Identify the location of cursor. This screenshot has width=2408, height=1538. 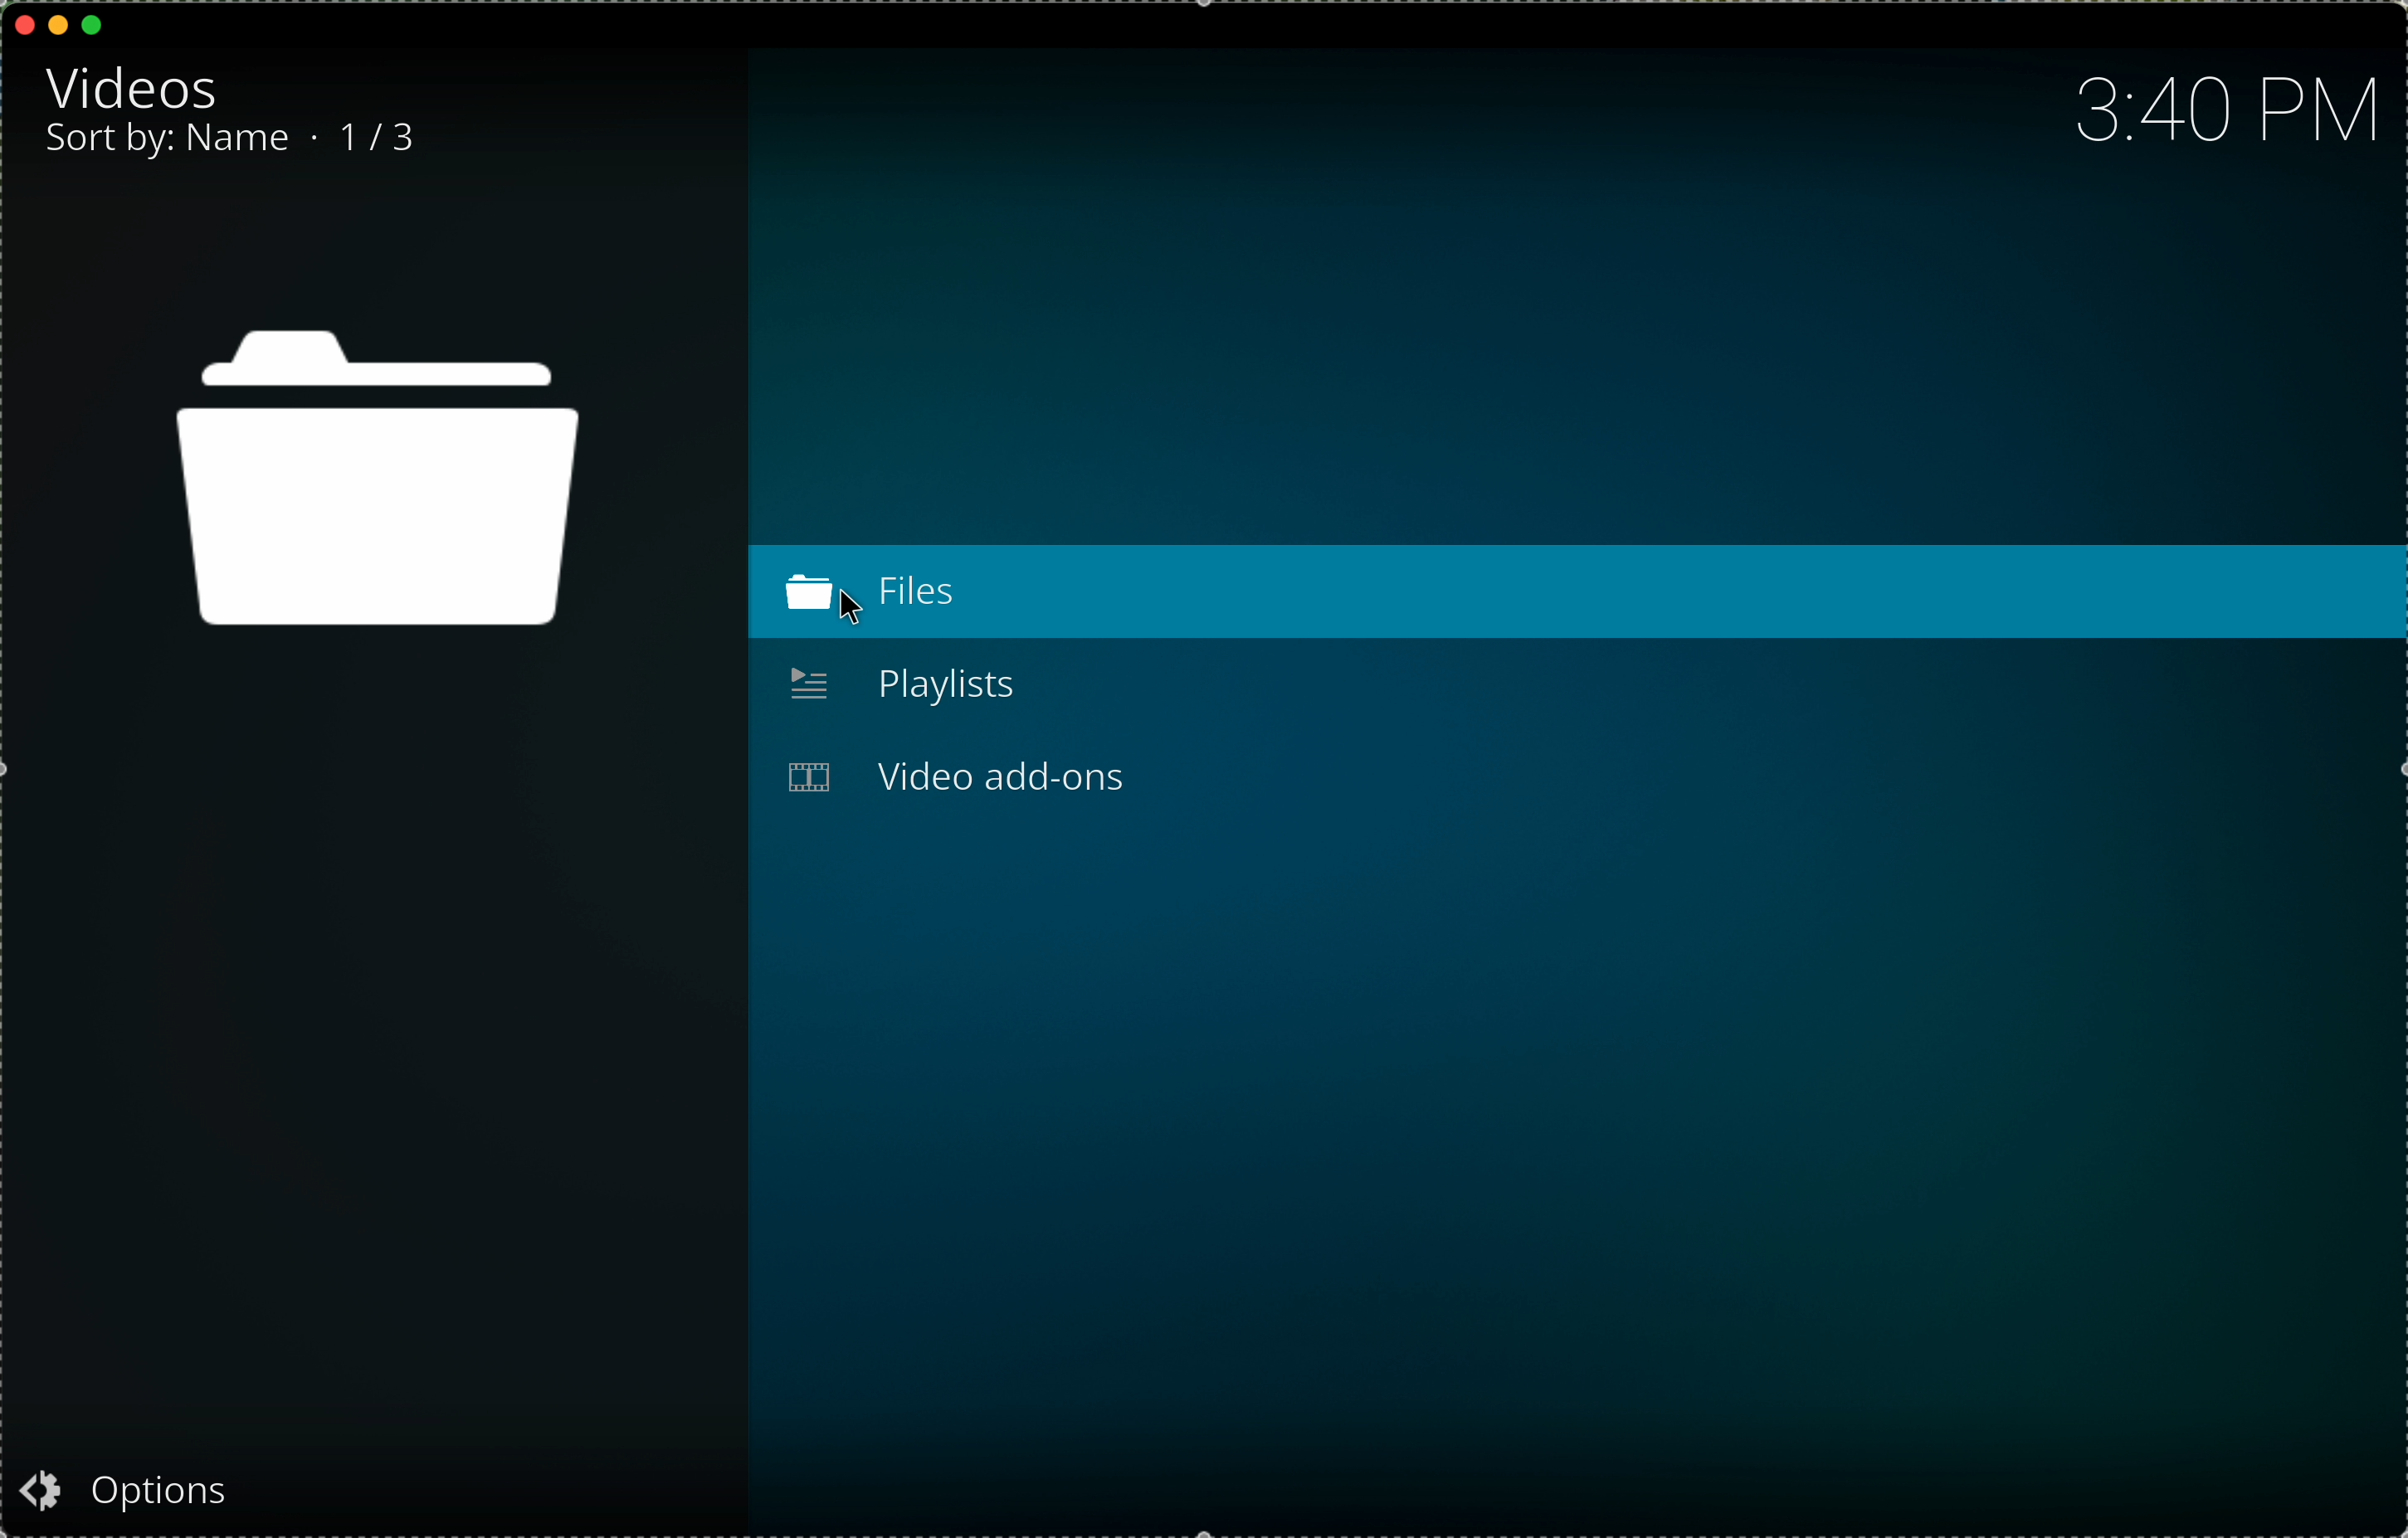
(863, 610).